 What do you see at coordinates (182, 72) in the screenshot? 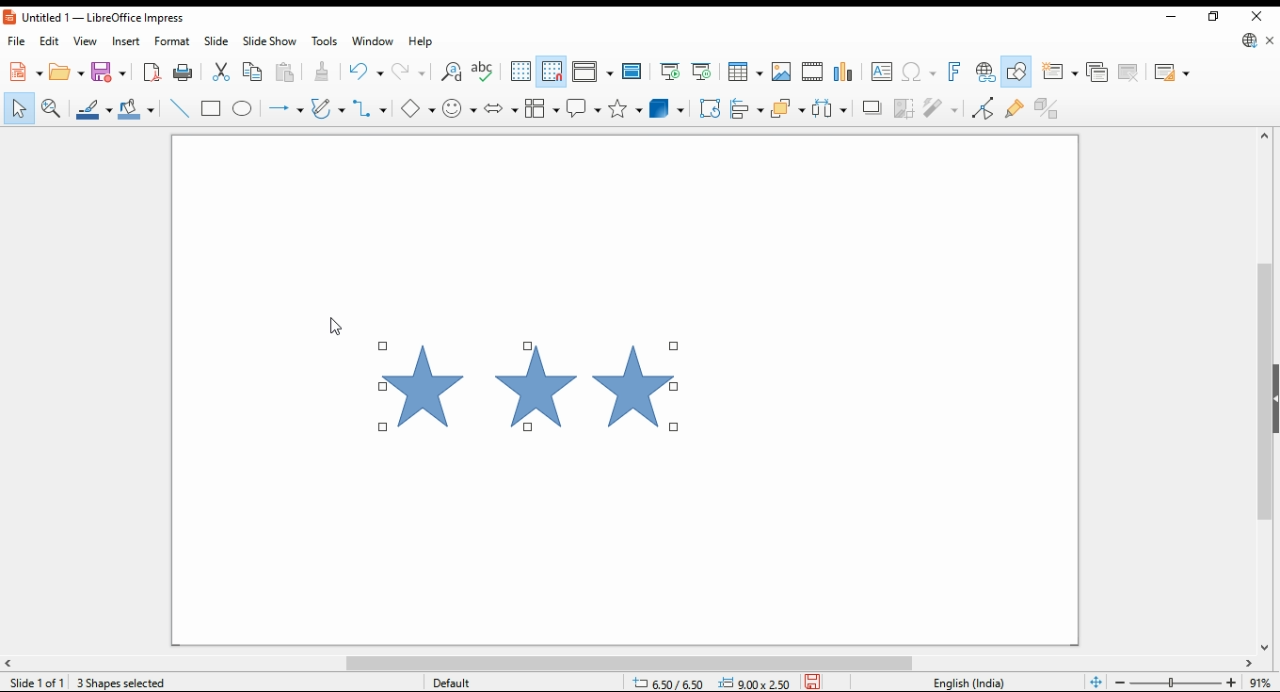
I see `print` at bounding box center [182, 72].